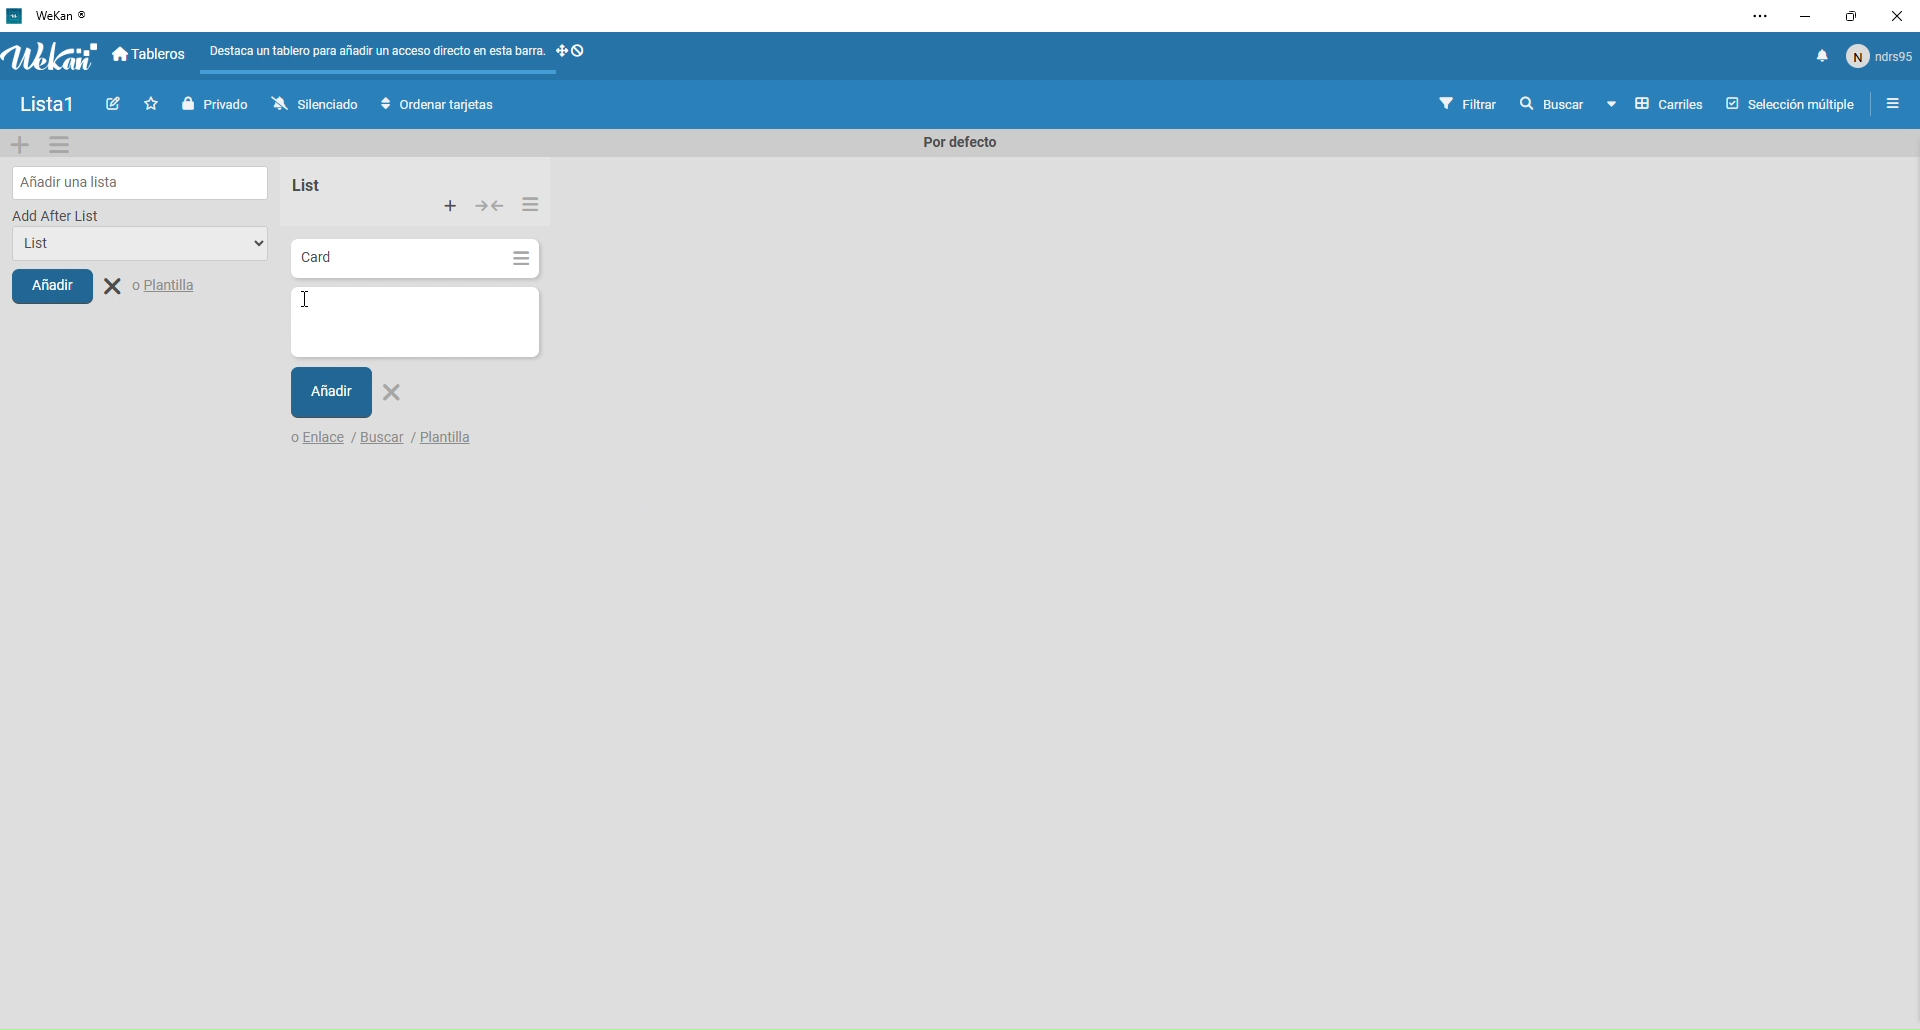 This screenshot has width=1920, height=1030. I want to click on List, so click(303, 185).